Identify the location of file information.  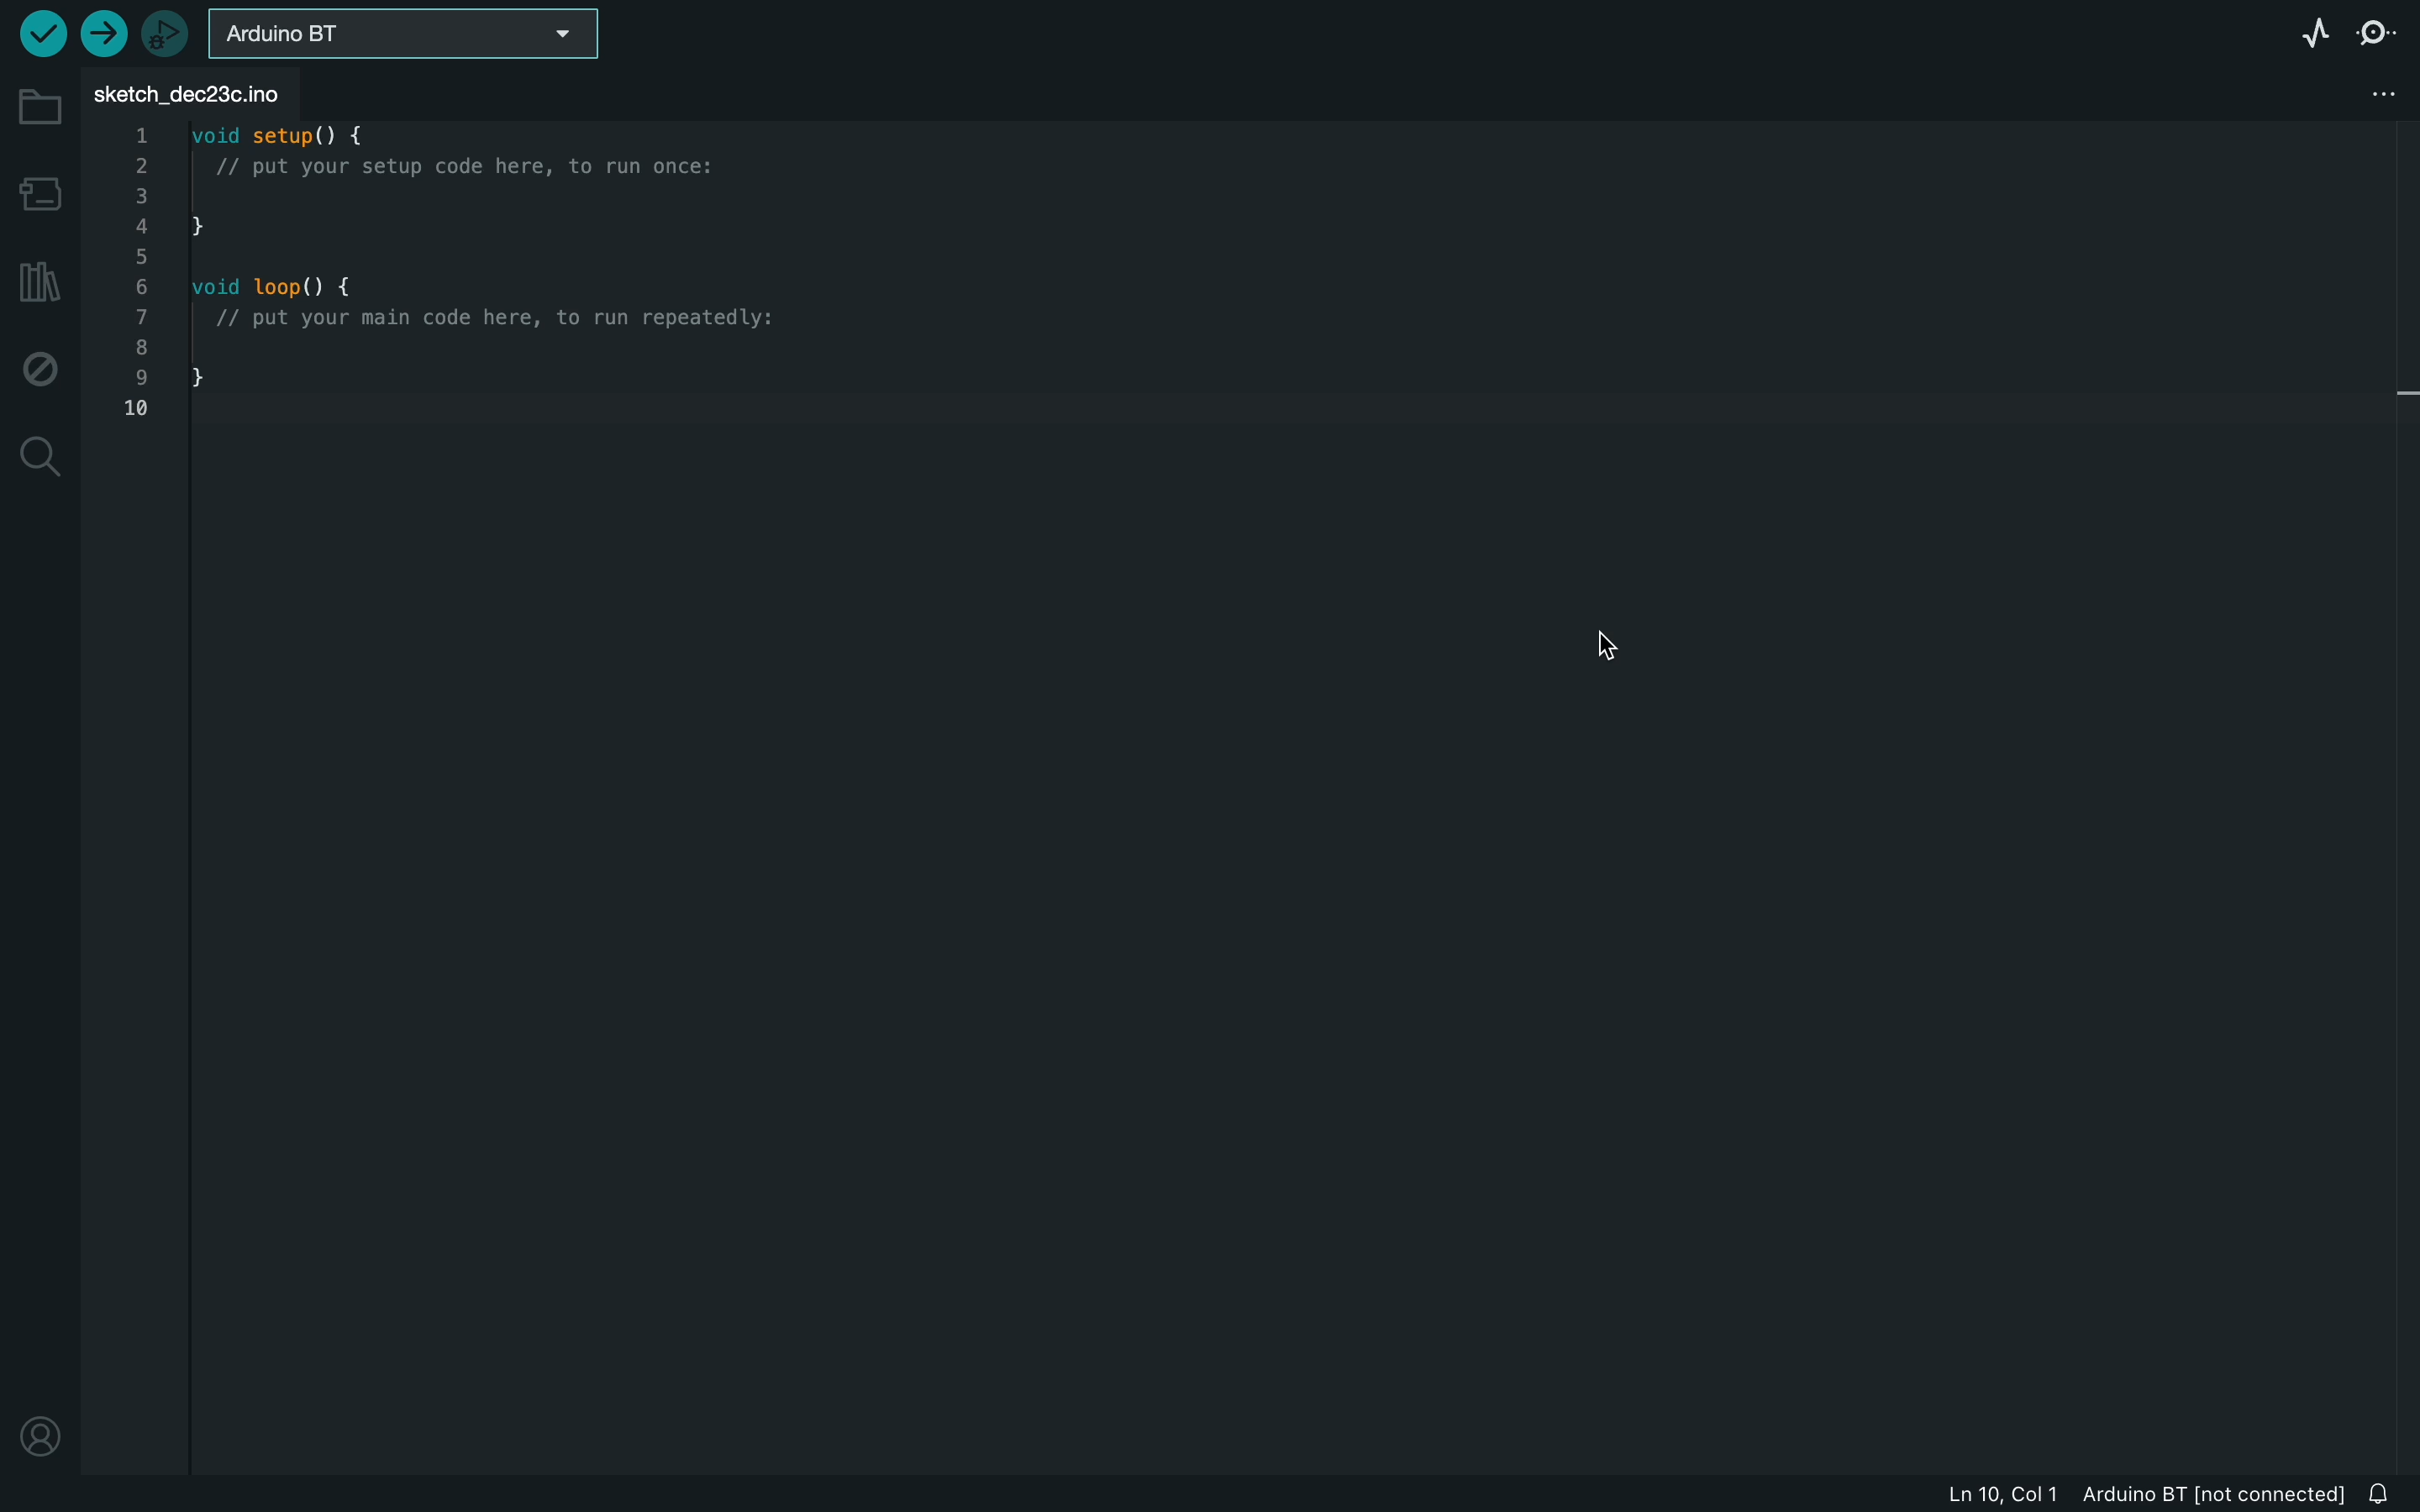
(2124, 1495).